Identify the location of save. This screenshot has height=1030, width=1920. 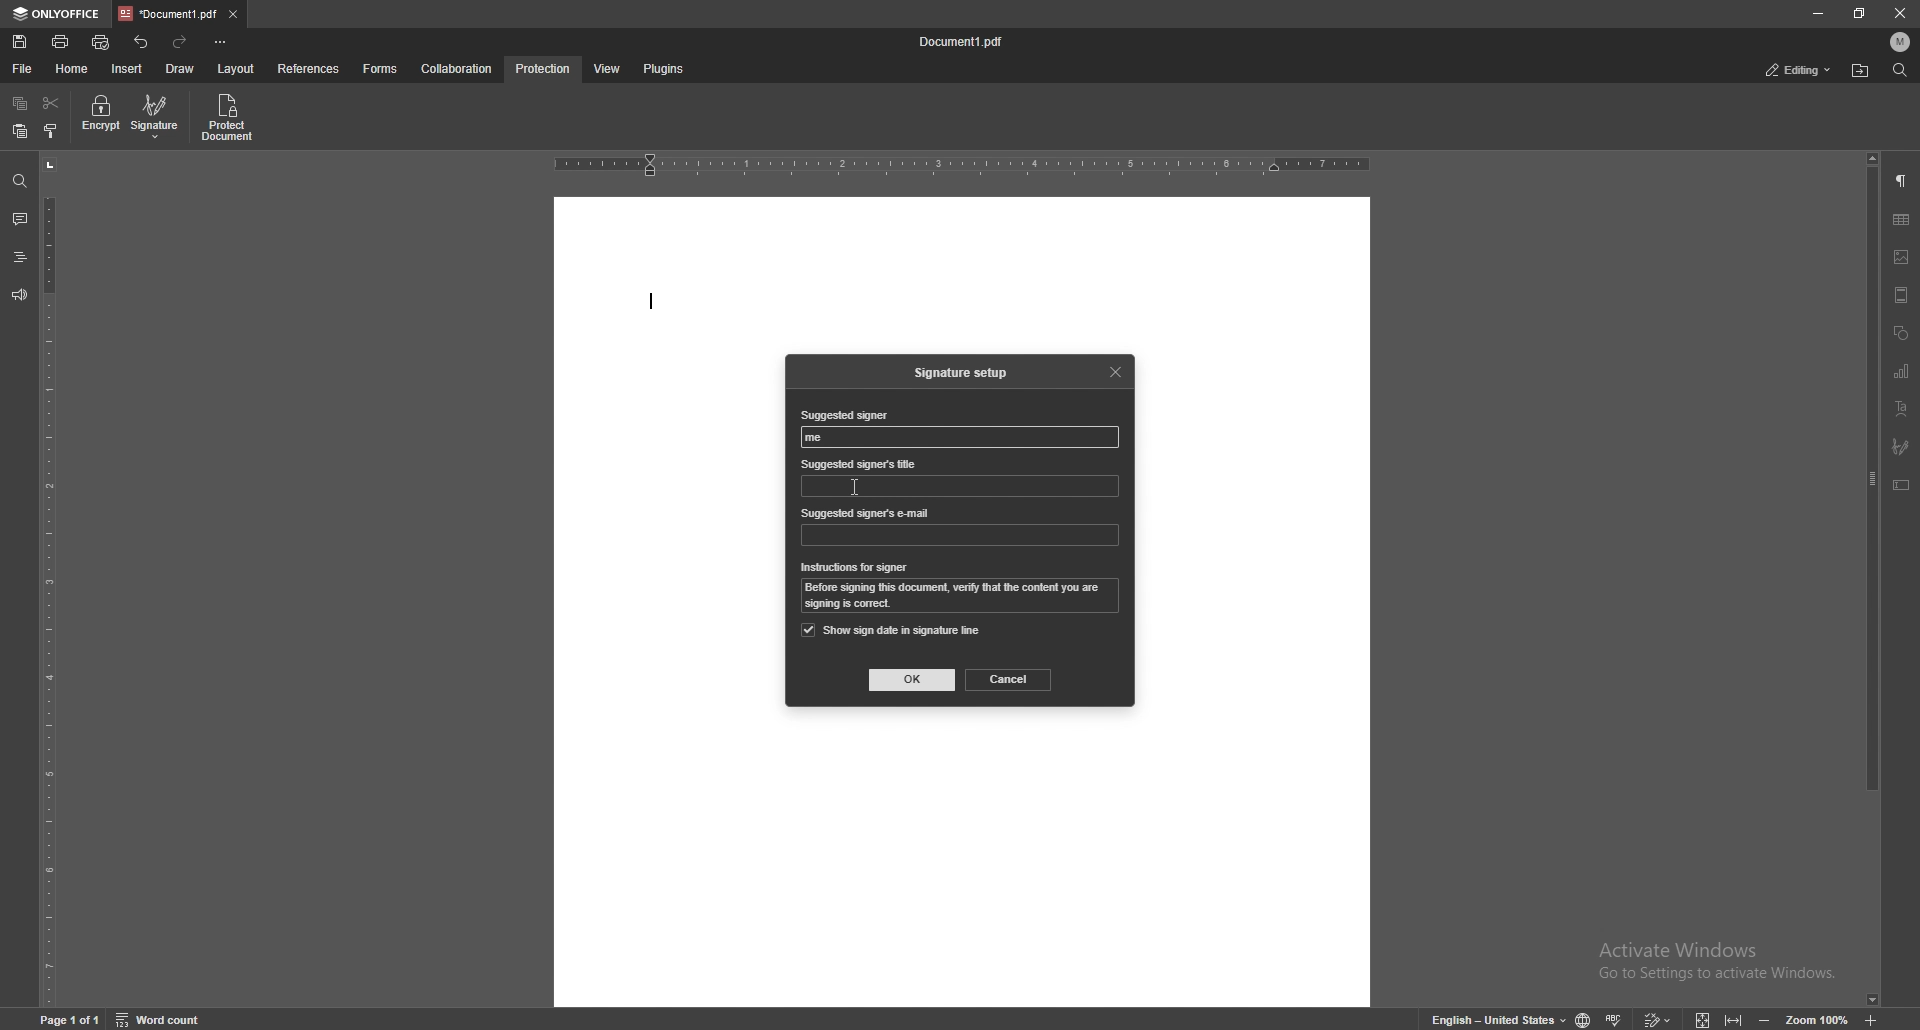
(22, 42).